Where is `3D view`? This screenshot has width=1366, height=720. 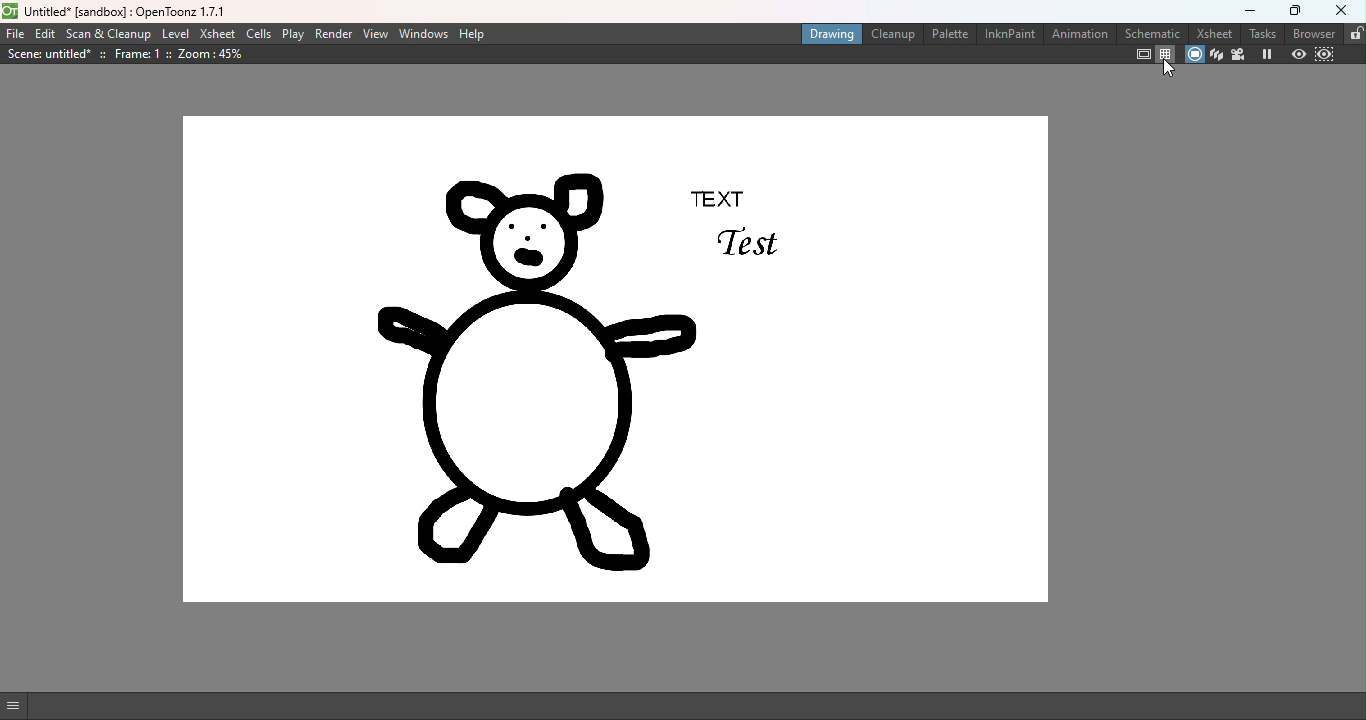
3D view is located at coordinates (1216, 56).